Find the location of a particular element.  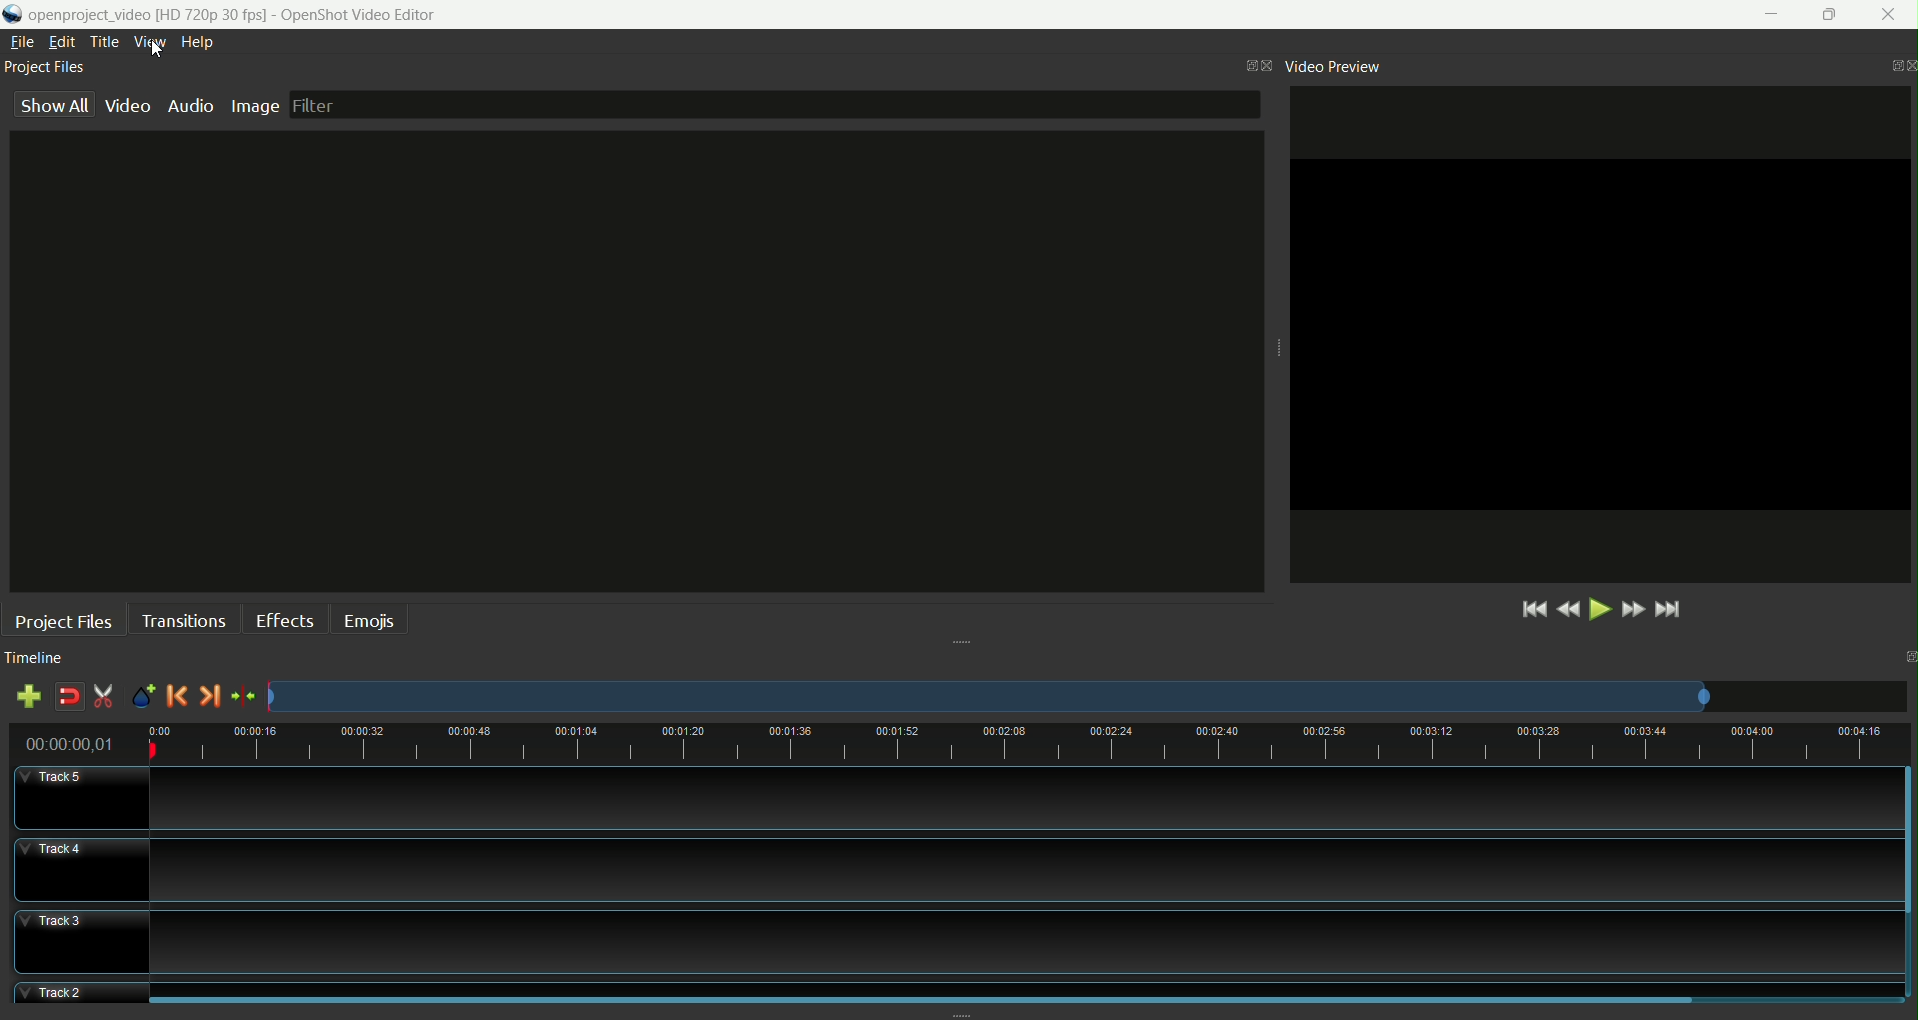

file is located at coordinates (23, 42).